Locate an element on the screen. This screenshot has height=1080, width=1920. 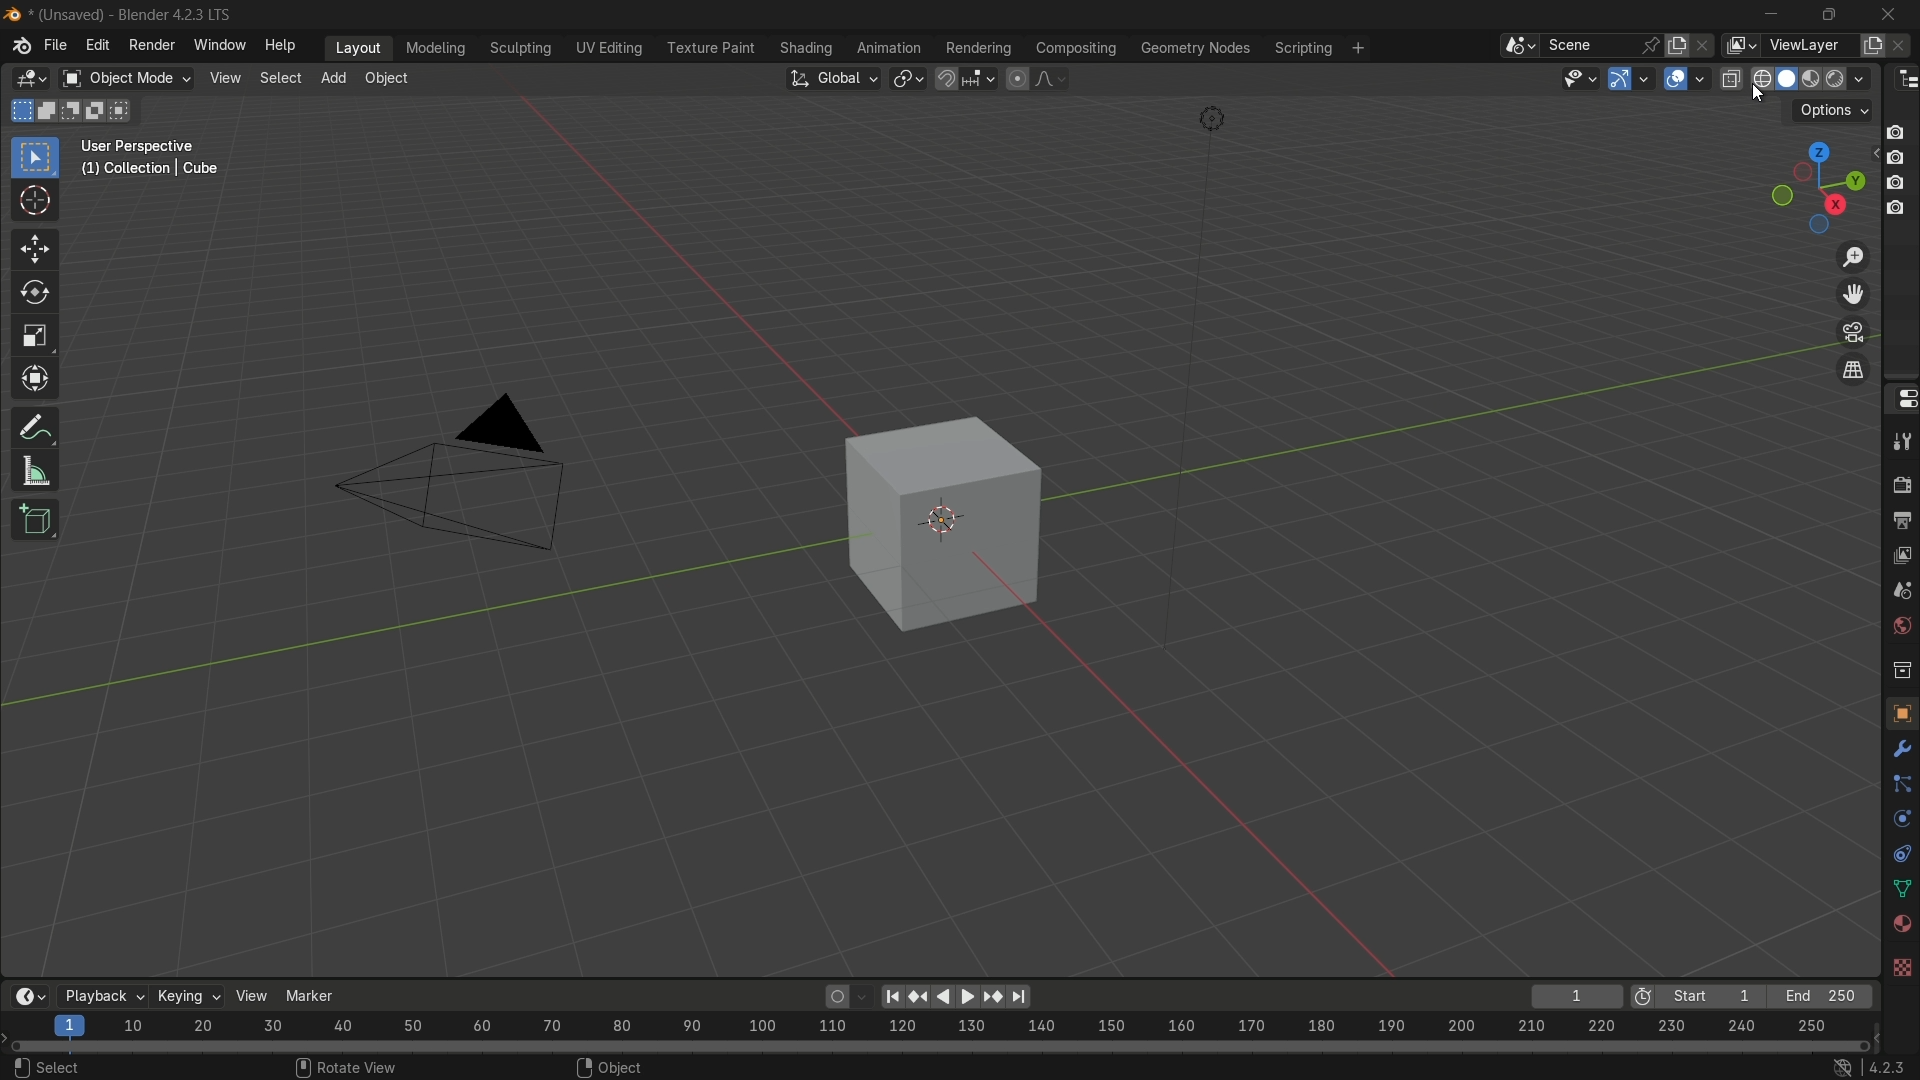
select is located at coordinates (46, 1065).